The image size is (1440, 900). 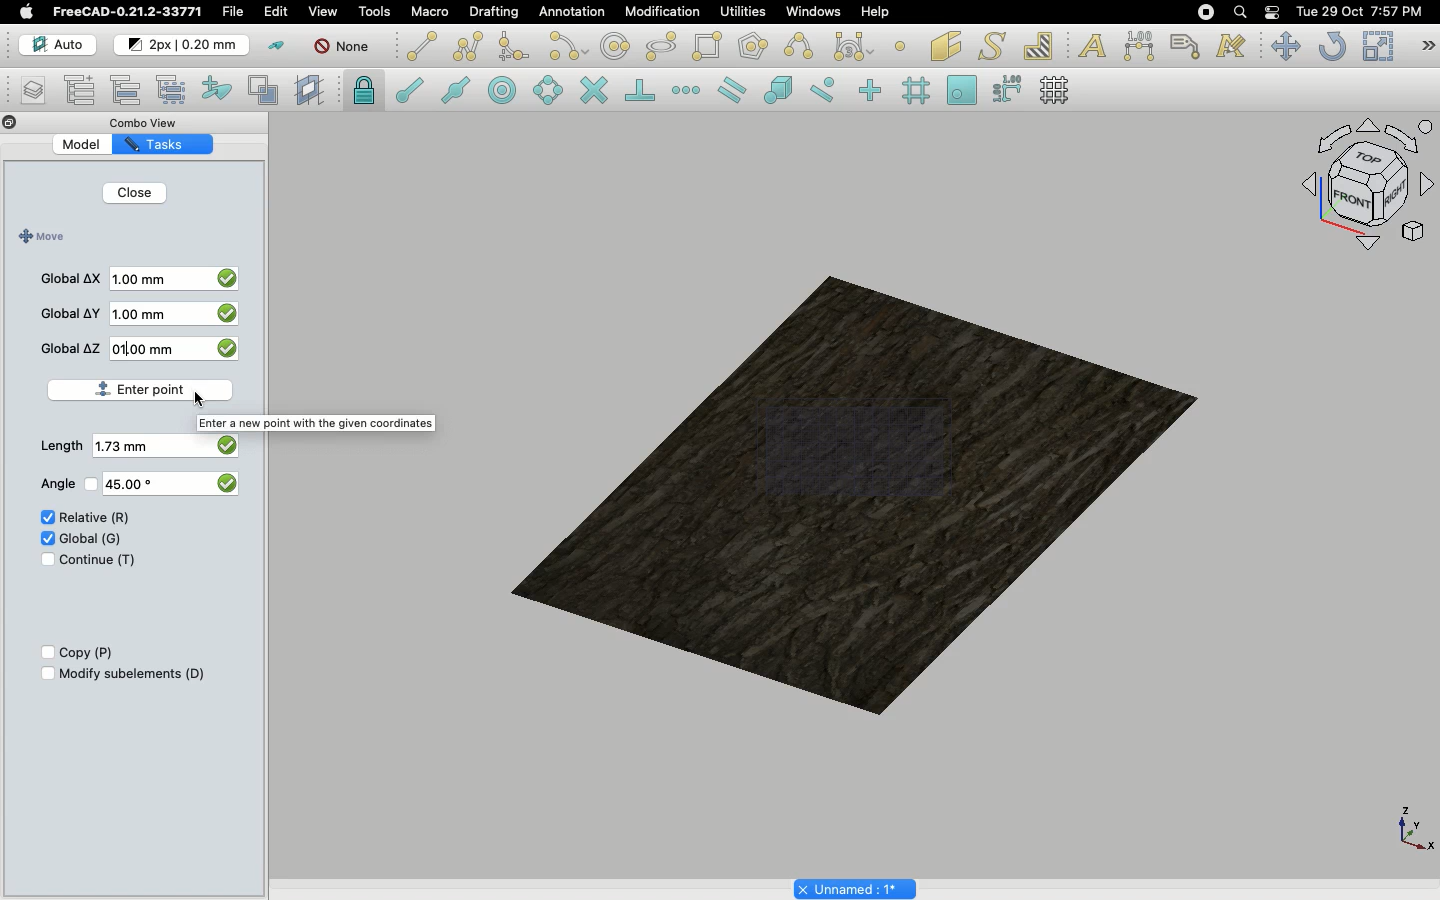 What do you see at coordinates (88, 653) in the screenshot?
I see `Copy` at bounding box center [88, 653].